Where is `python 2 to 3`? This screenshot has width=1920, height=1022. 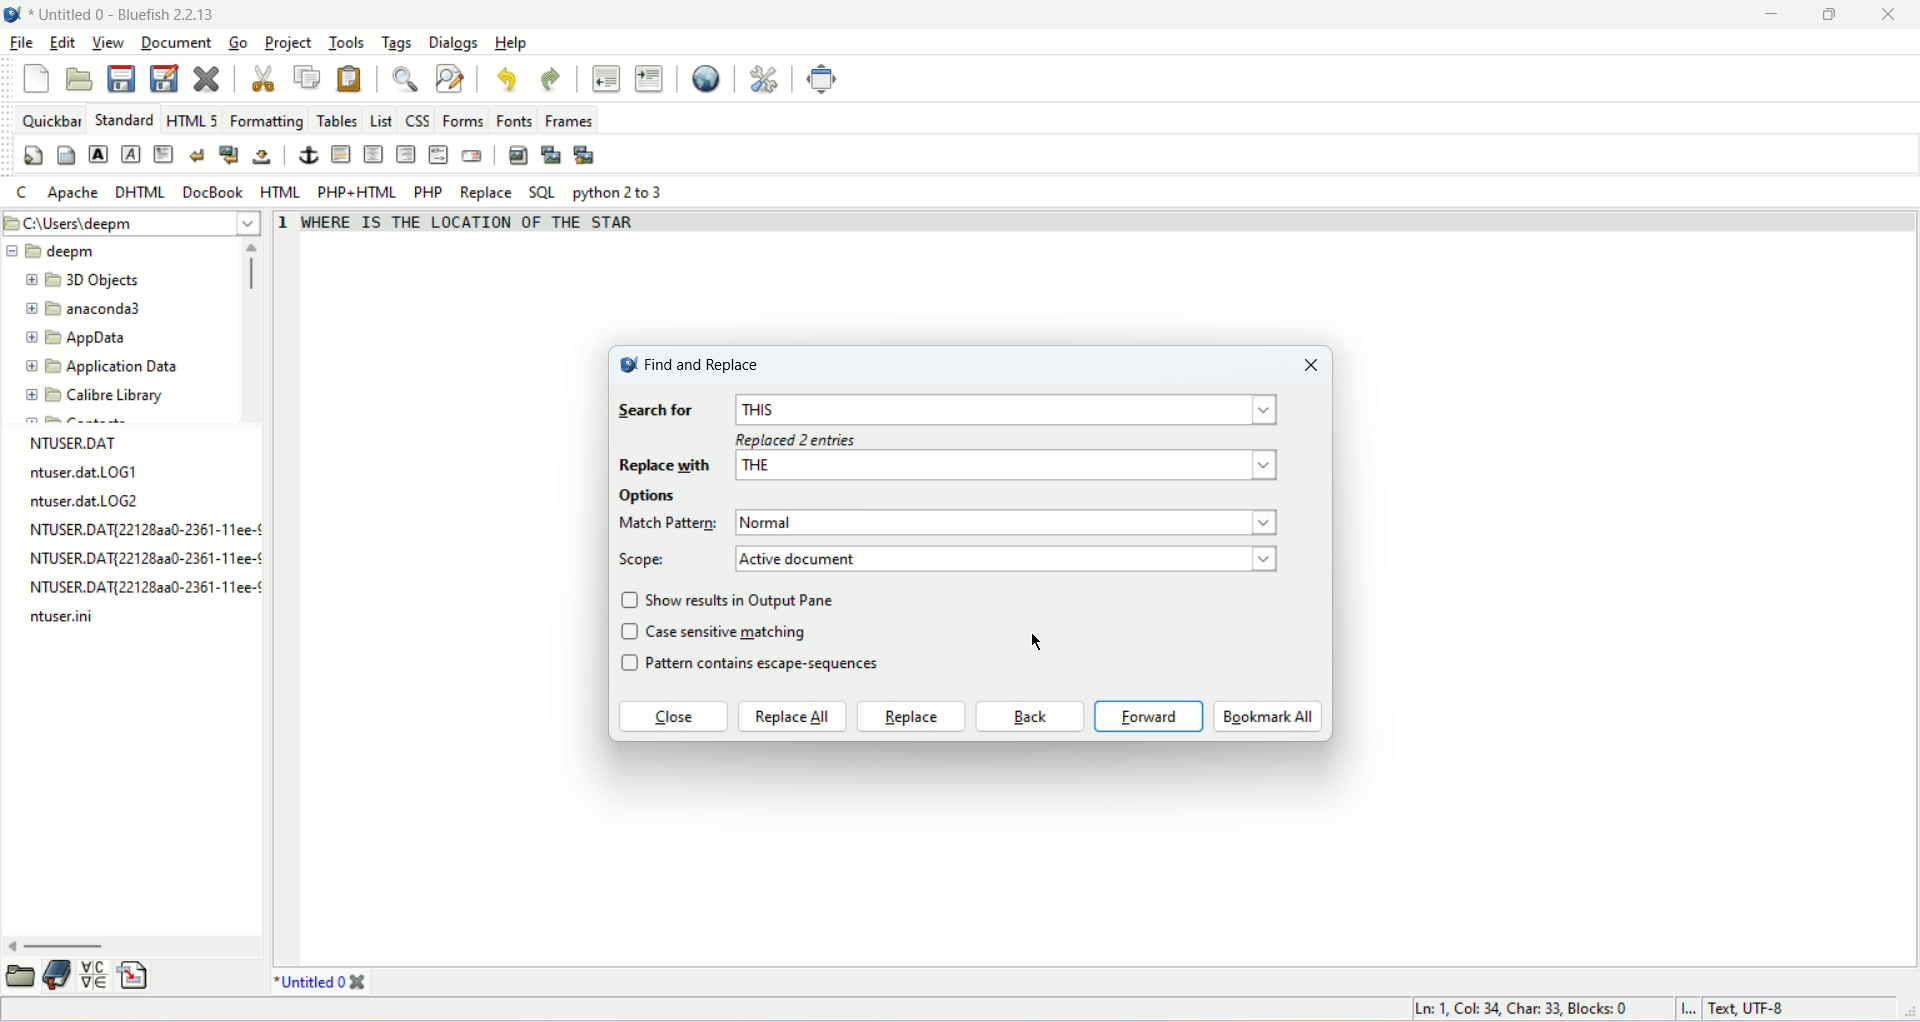
python 2 to 3 is located at coordinates (622, 193).